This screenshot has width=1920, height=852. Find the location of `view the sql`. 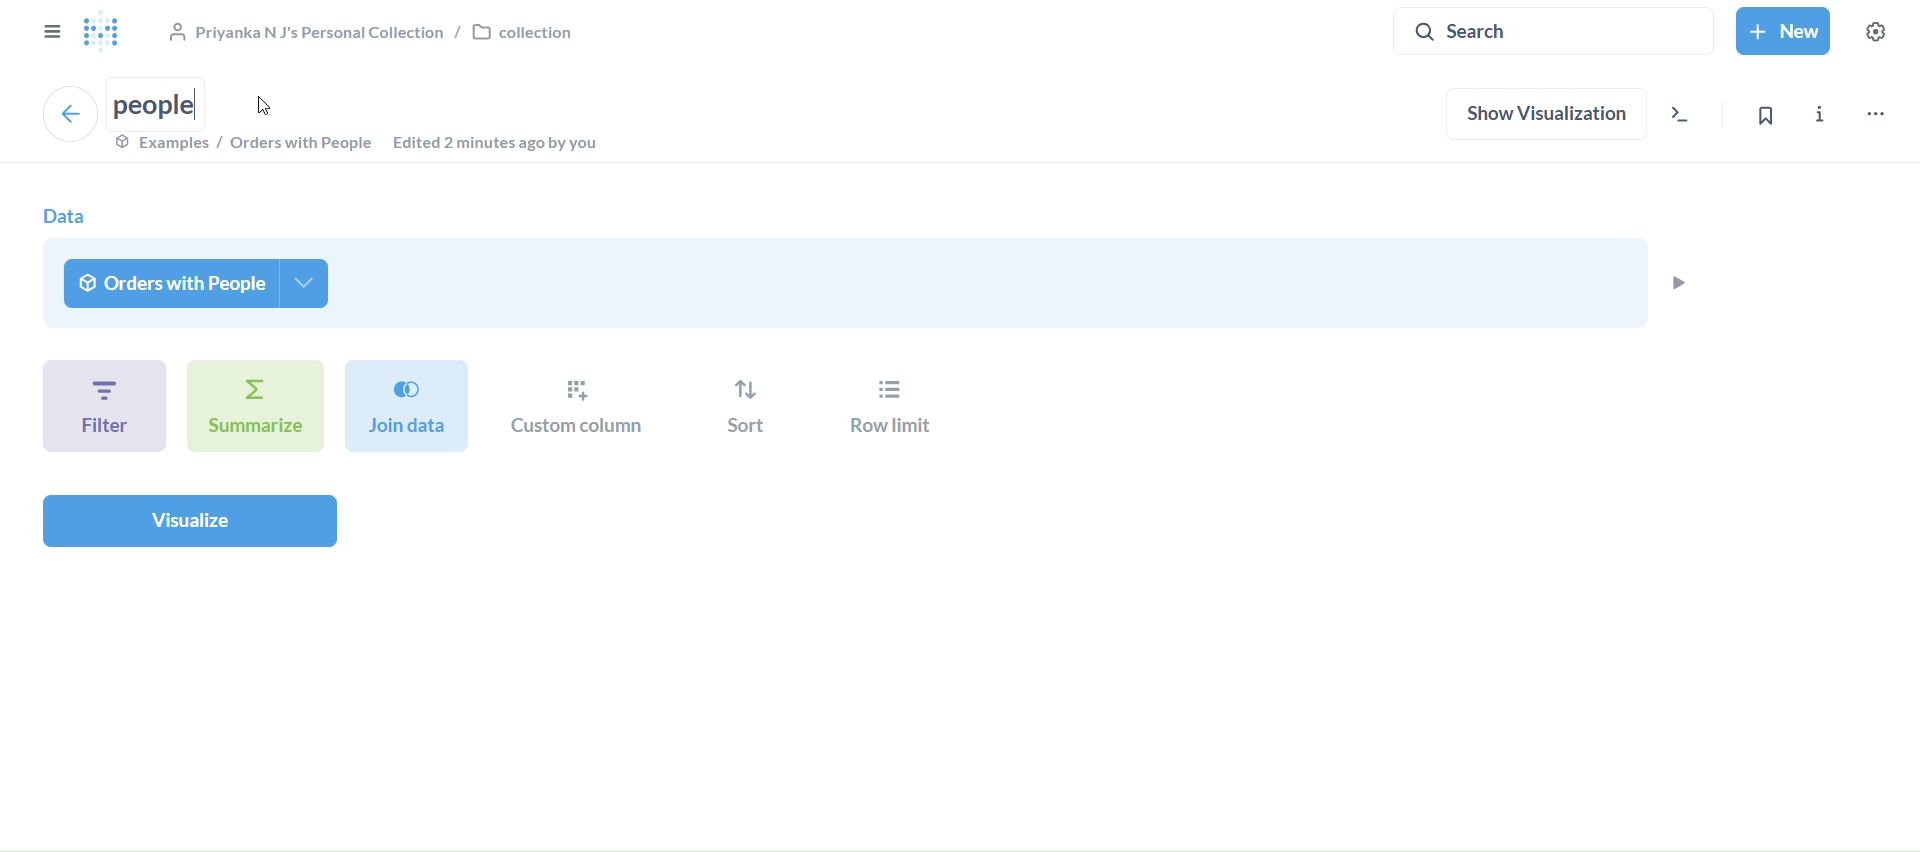

view the sql is located at coordinates (1687, 118).